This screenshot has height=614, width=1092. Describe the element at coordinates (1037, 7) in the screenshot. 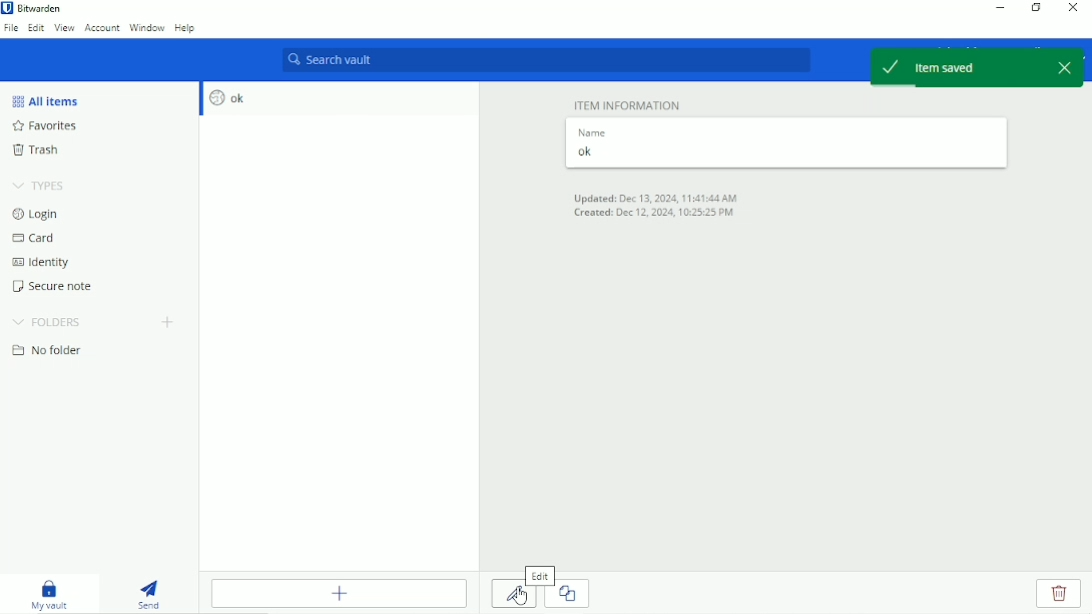

I see `Restore down` at that location.